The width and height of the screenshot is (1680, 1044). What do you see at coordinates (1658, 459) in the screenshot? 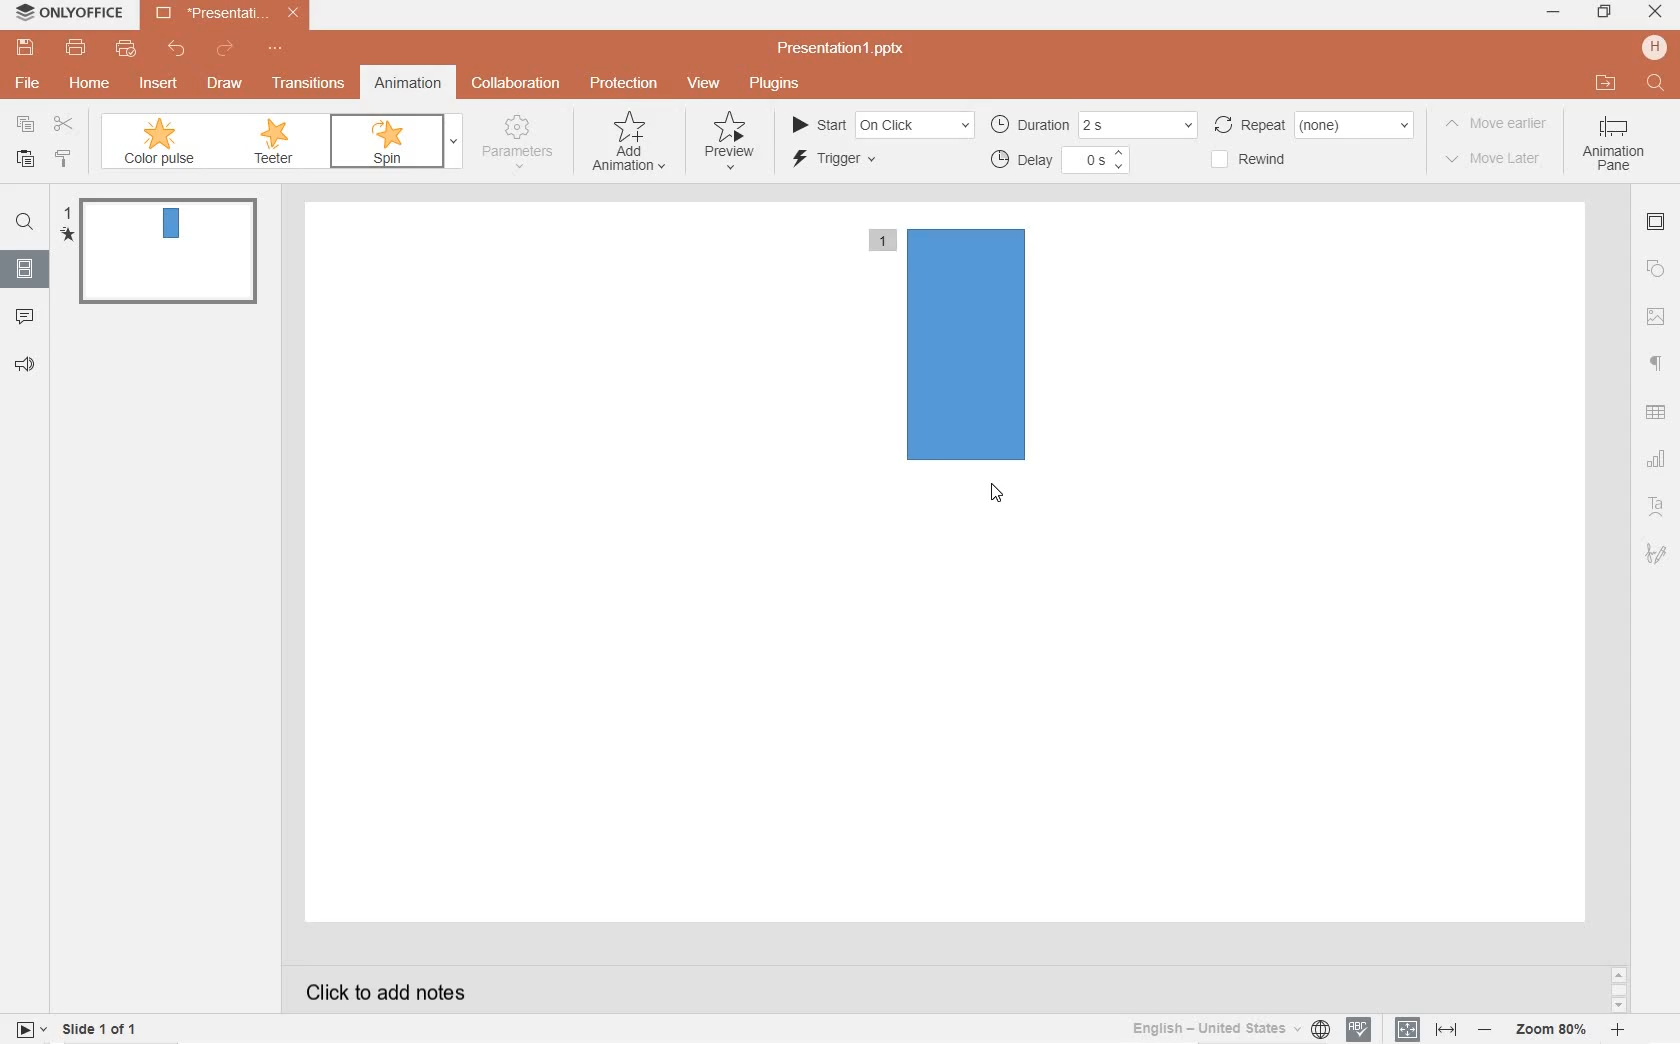
I see `chart settings` at bounding box center [1658, 459].